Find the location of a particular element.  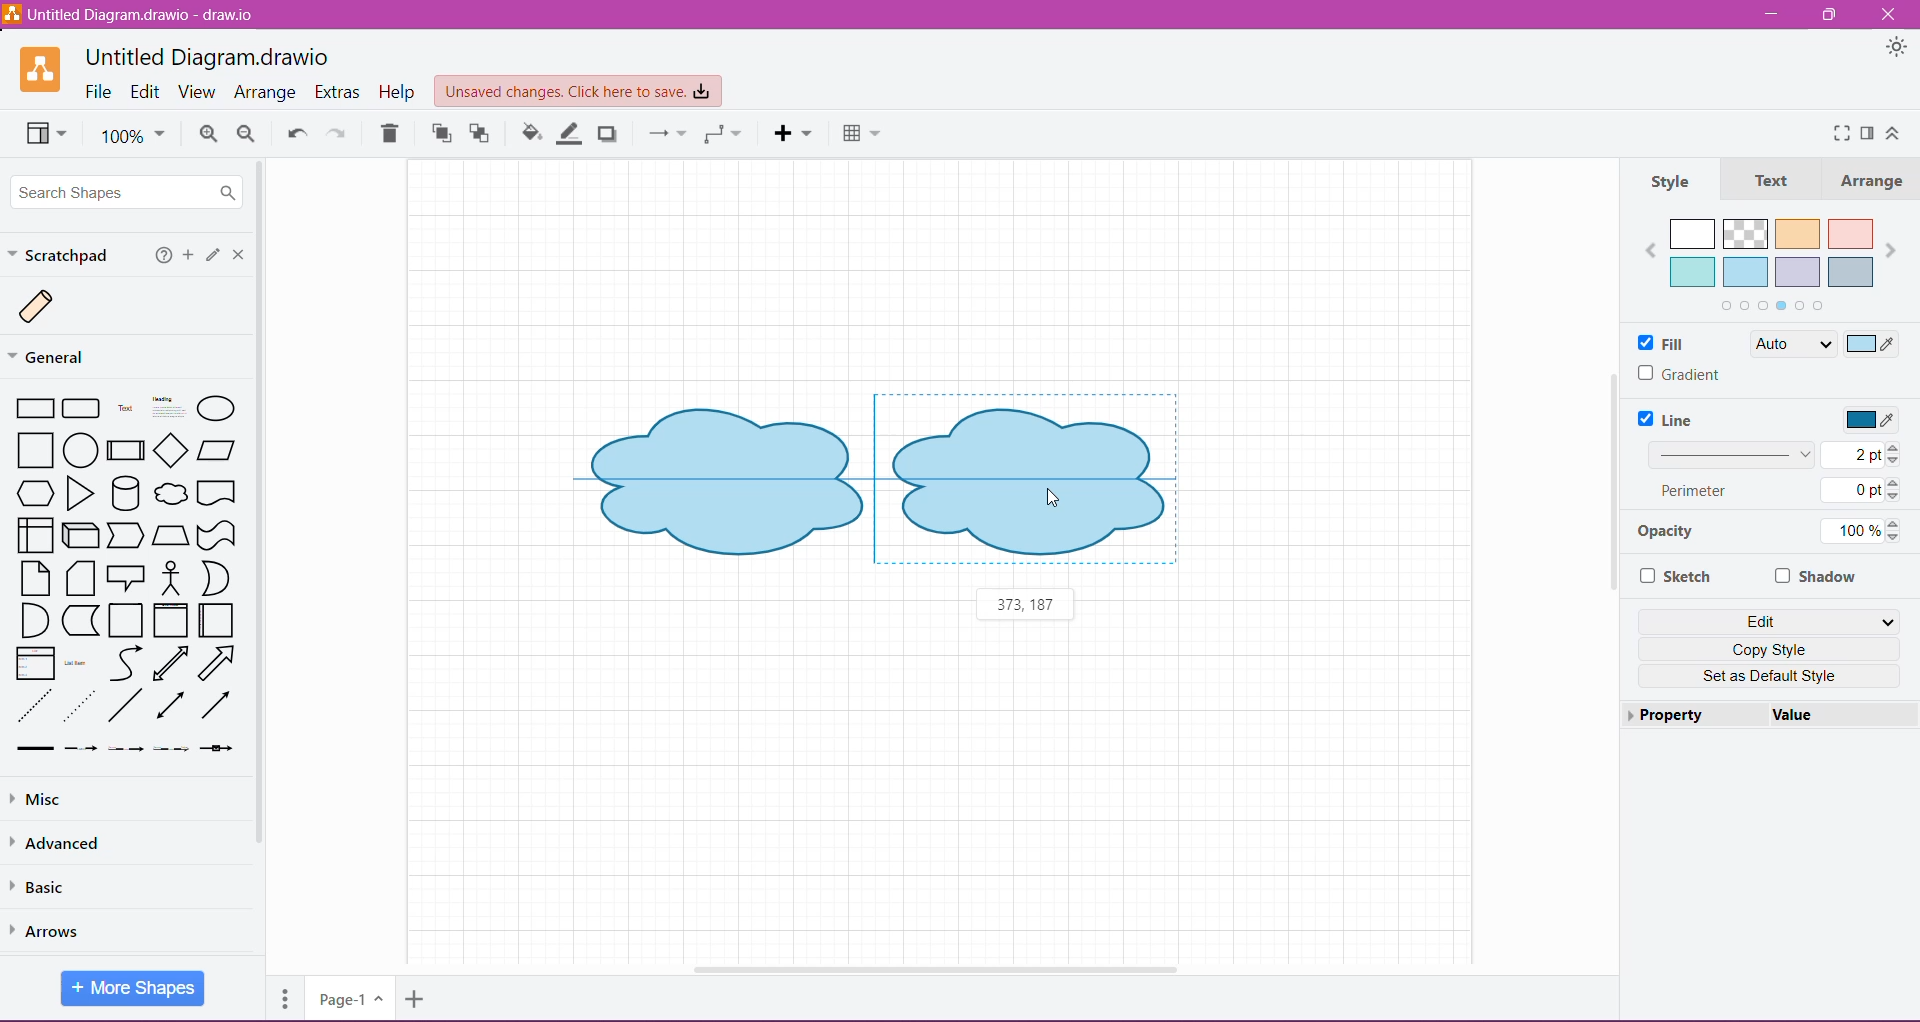

Arrange is located at coordinates (267, 93).